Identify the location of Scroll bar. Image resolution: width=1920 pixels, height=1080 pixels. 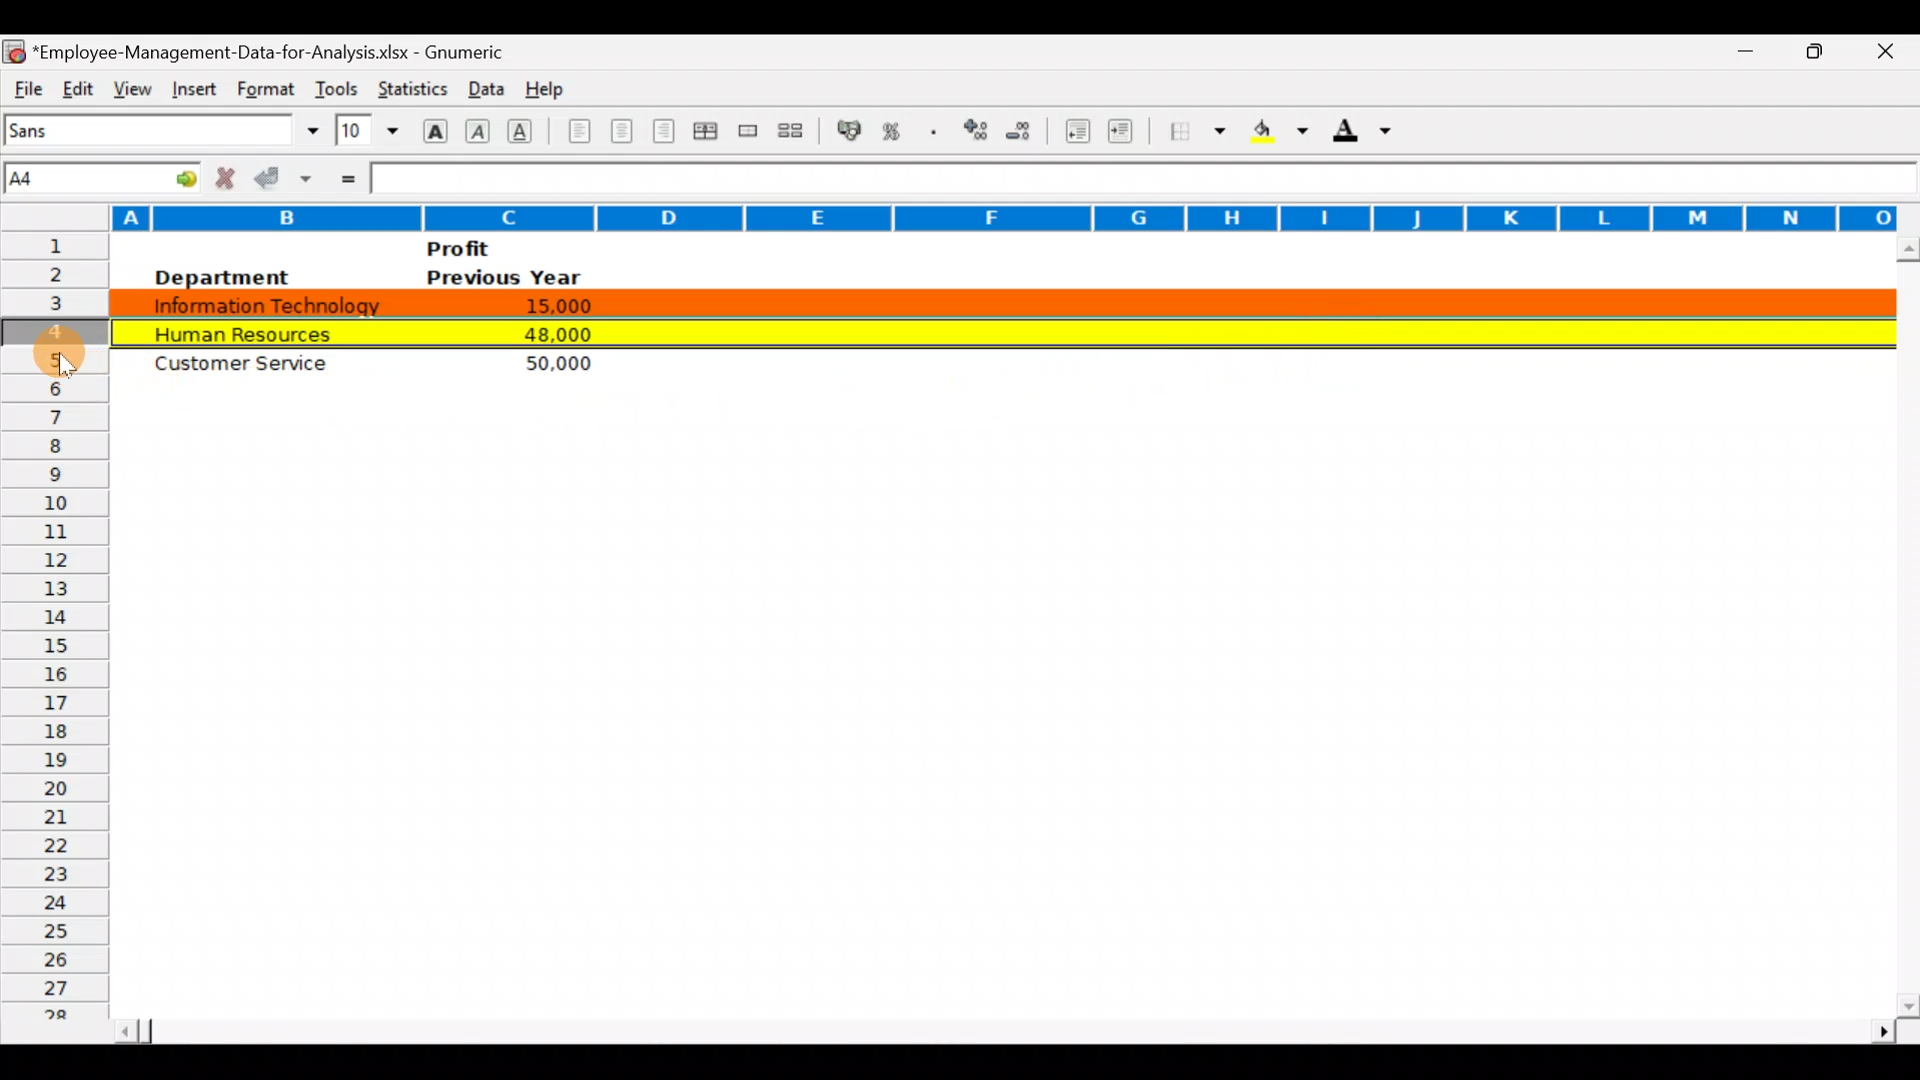
(1903, 626).